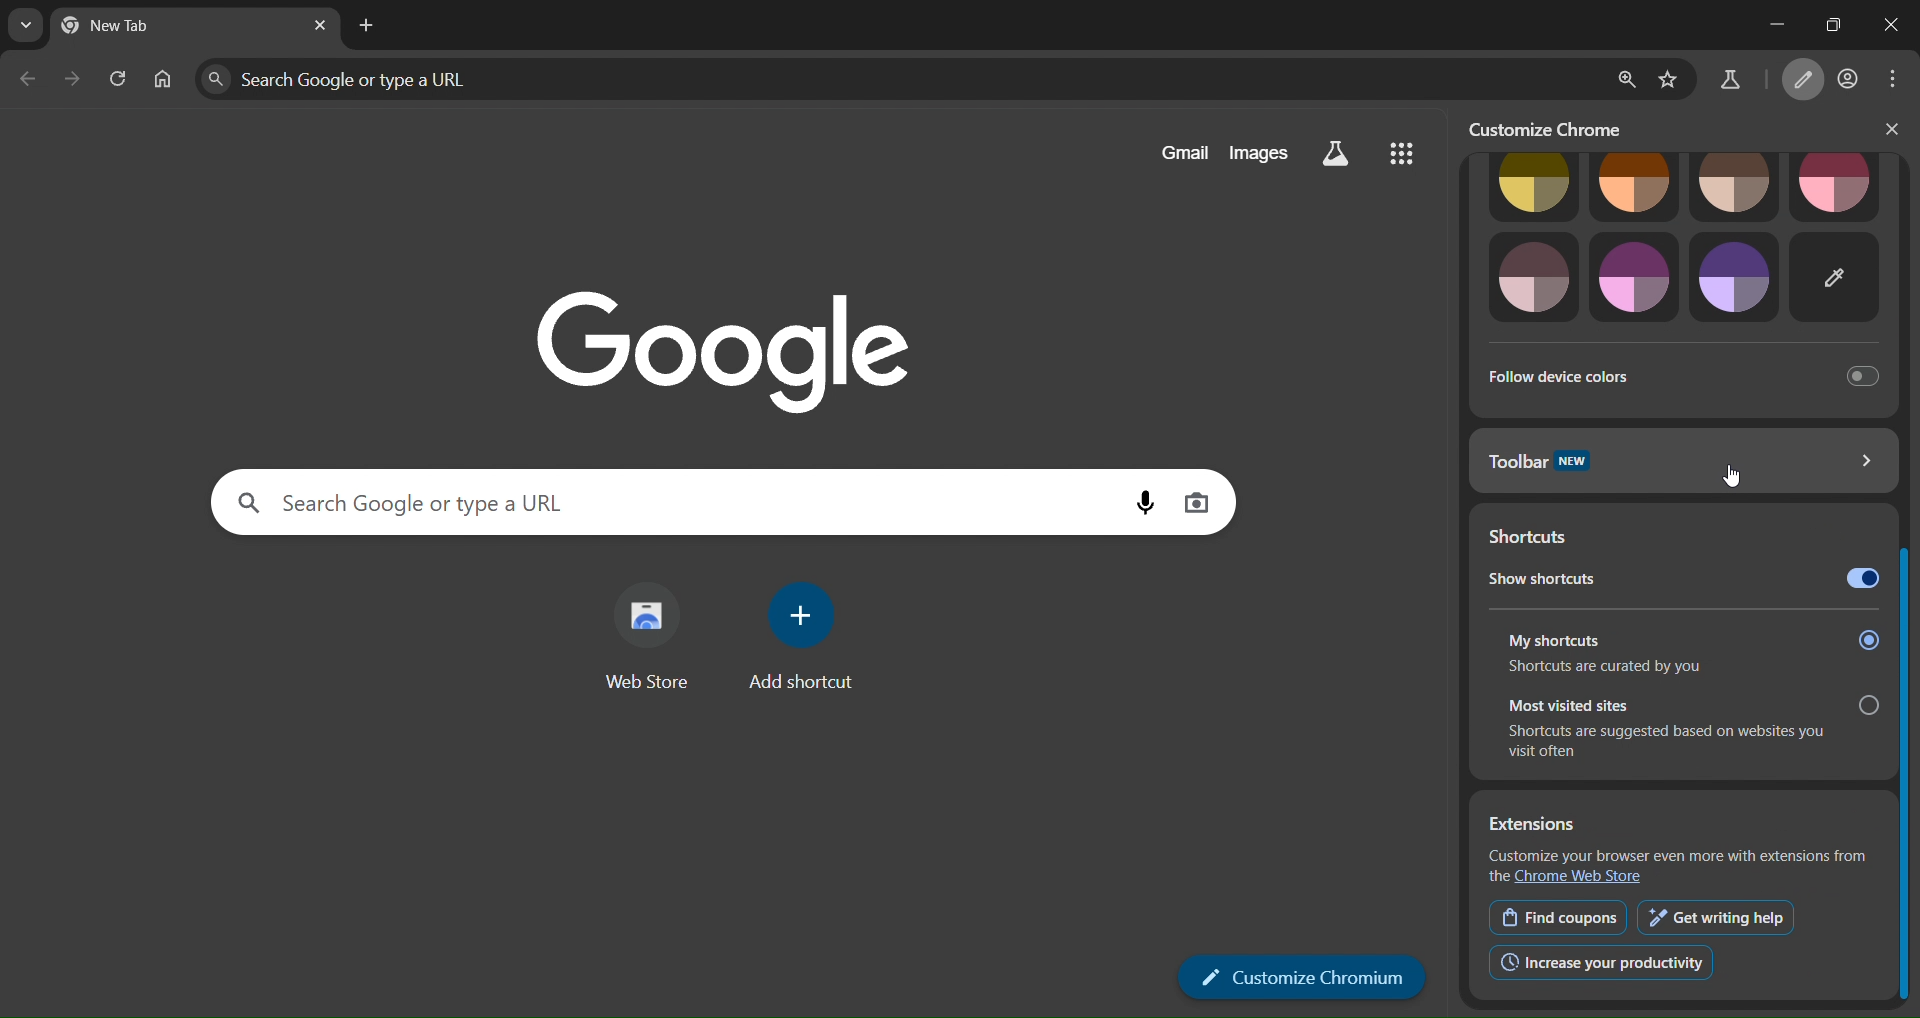 The height and width of the screenshot is (1018, 1920). What do you see at coordinates (1906, 576) in the screenshot?
I see `vertical scrollbar` at bounding box center [1906, 576].